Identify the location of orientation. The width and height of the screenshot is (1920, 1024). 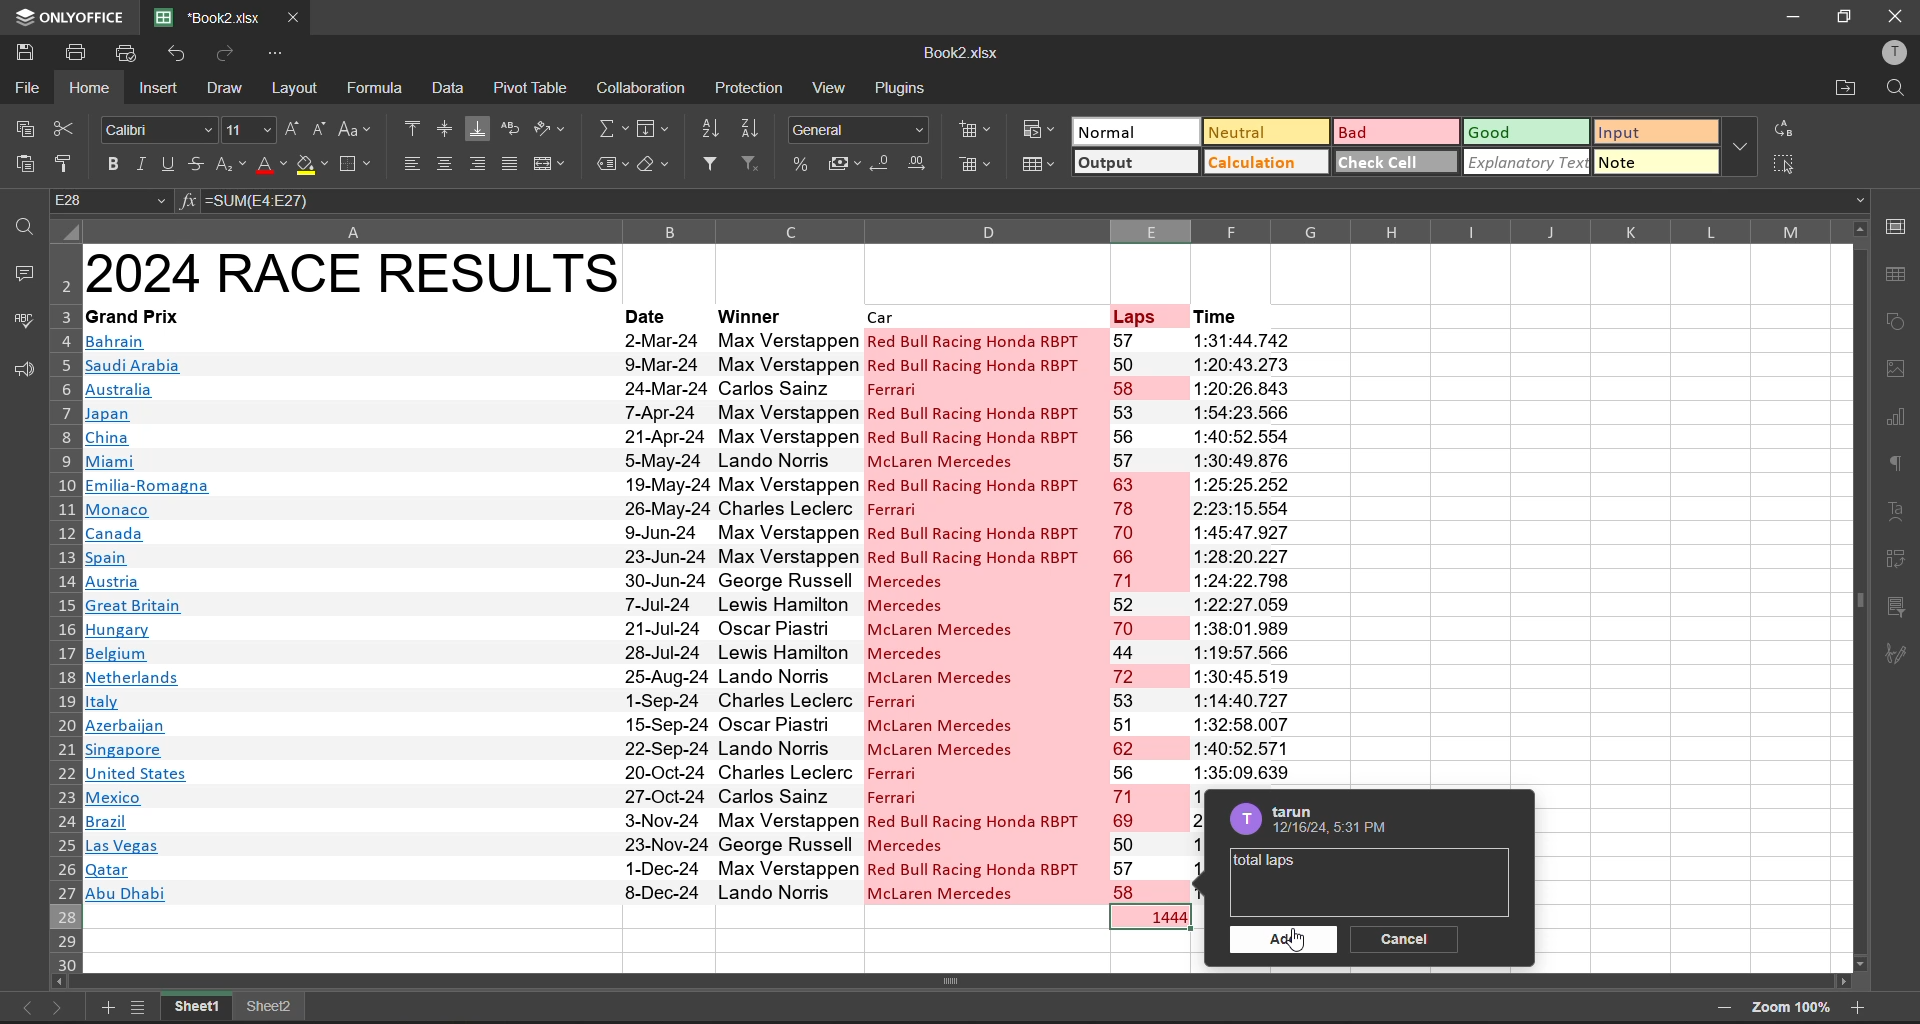
(551, 131).